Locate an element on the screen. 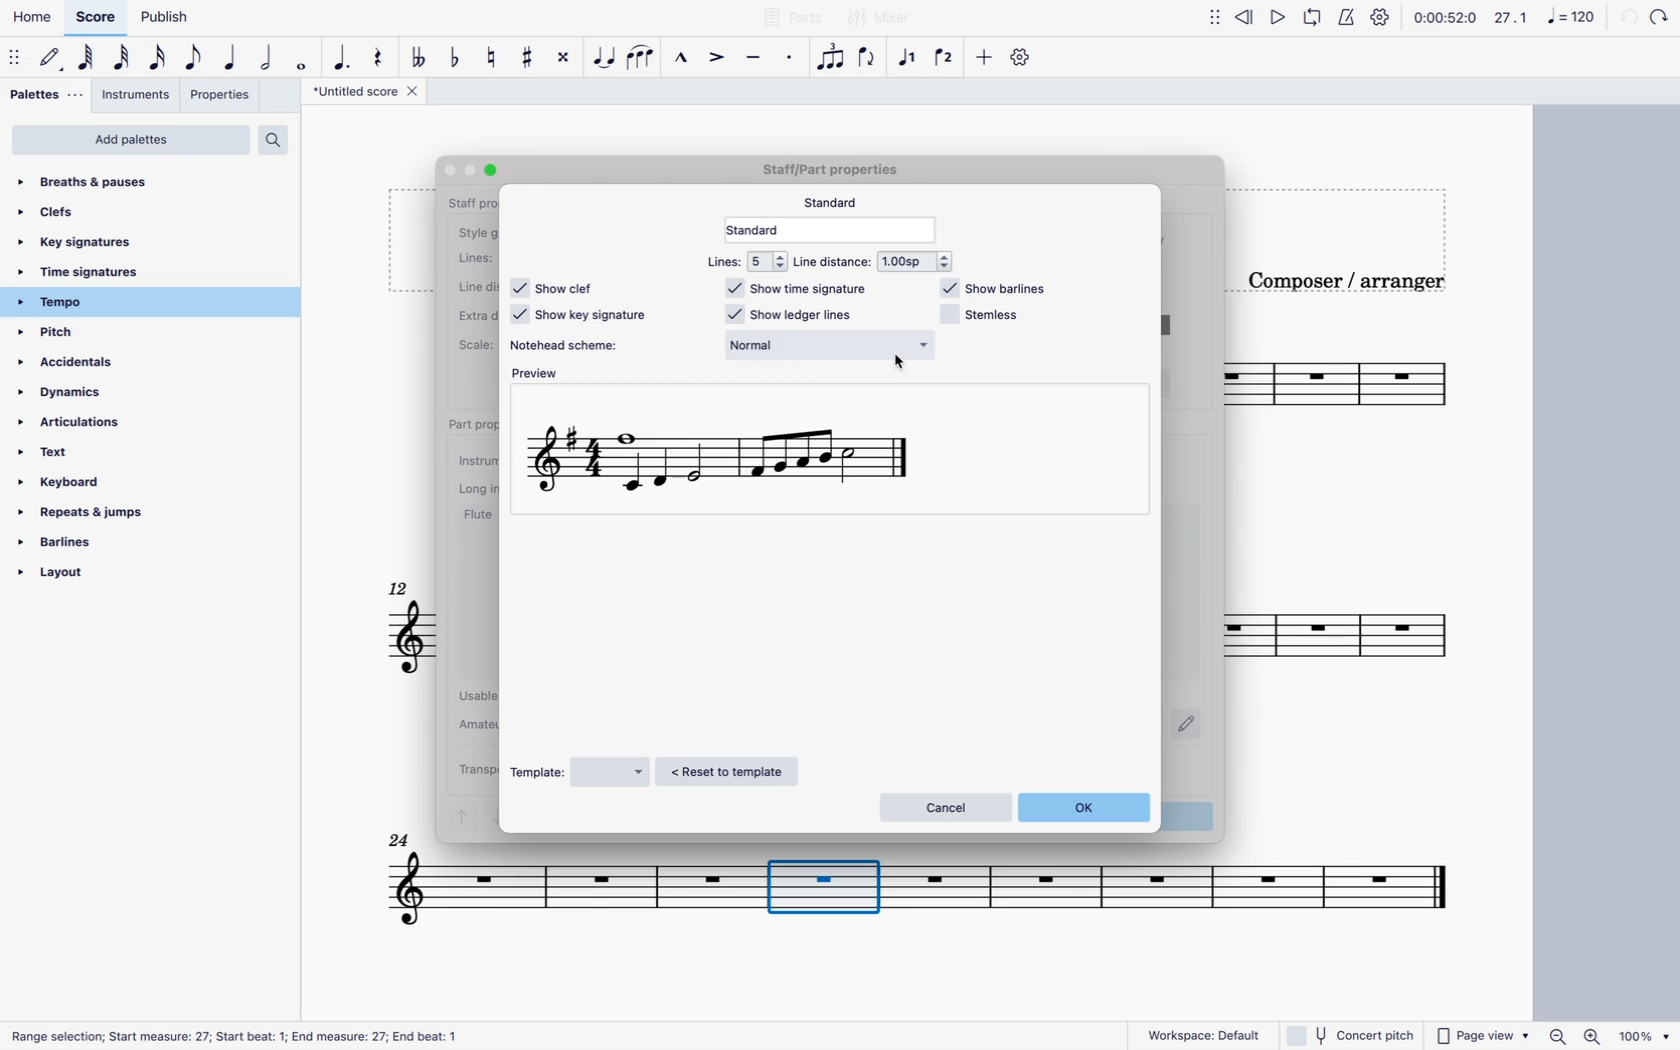  settings is located at coordinates (1023, 59).